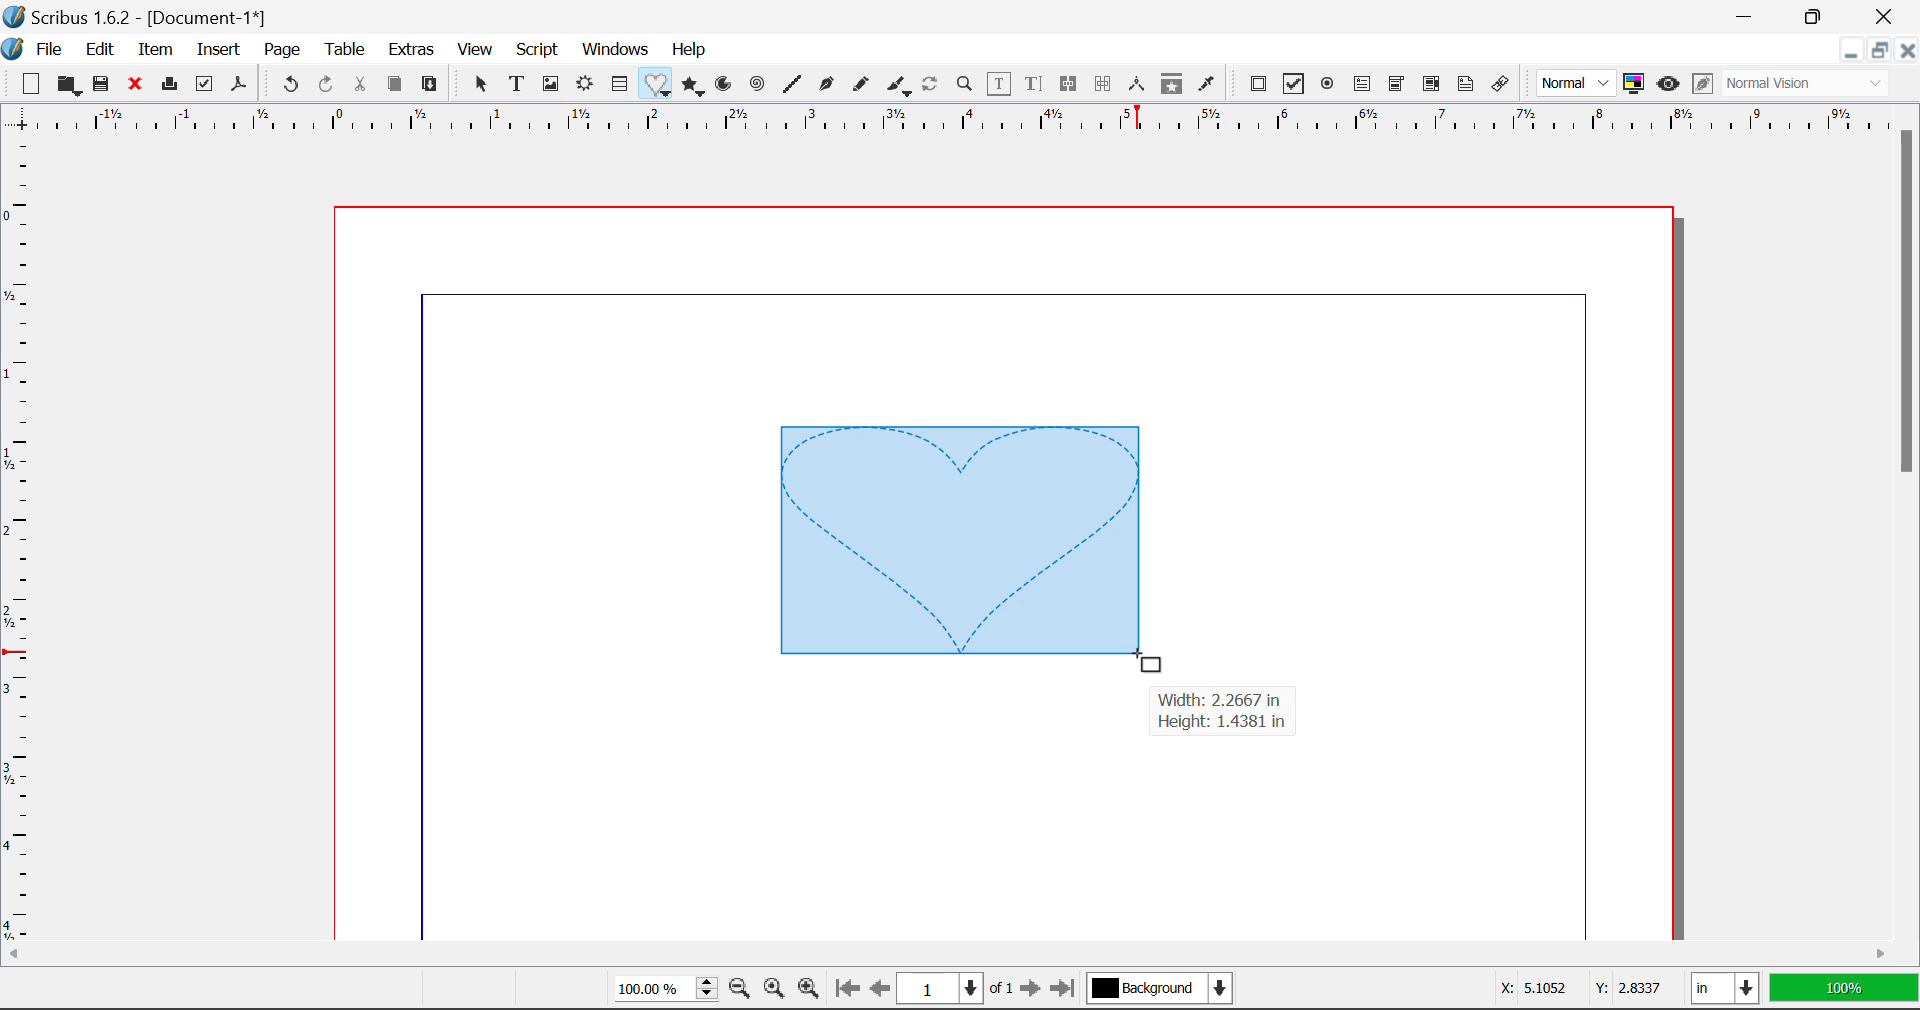 The width and height of the screenshot is (1920, 1010). Describe the element at coordinates (1853, 53) in the screenshot. I see `Restore Down` at that location.